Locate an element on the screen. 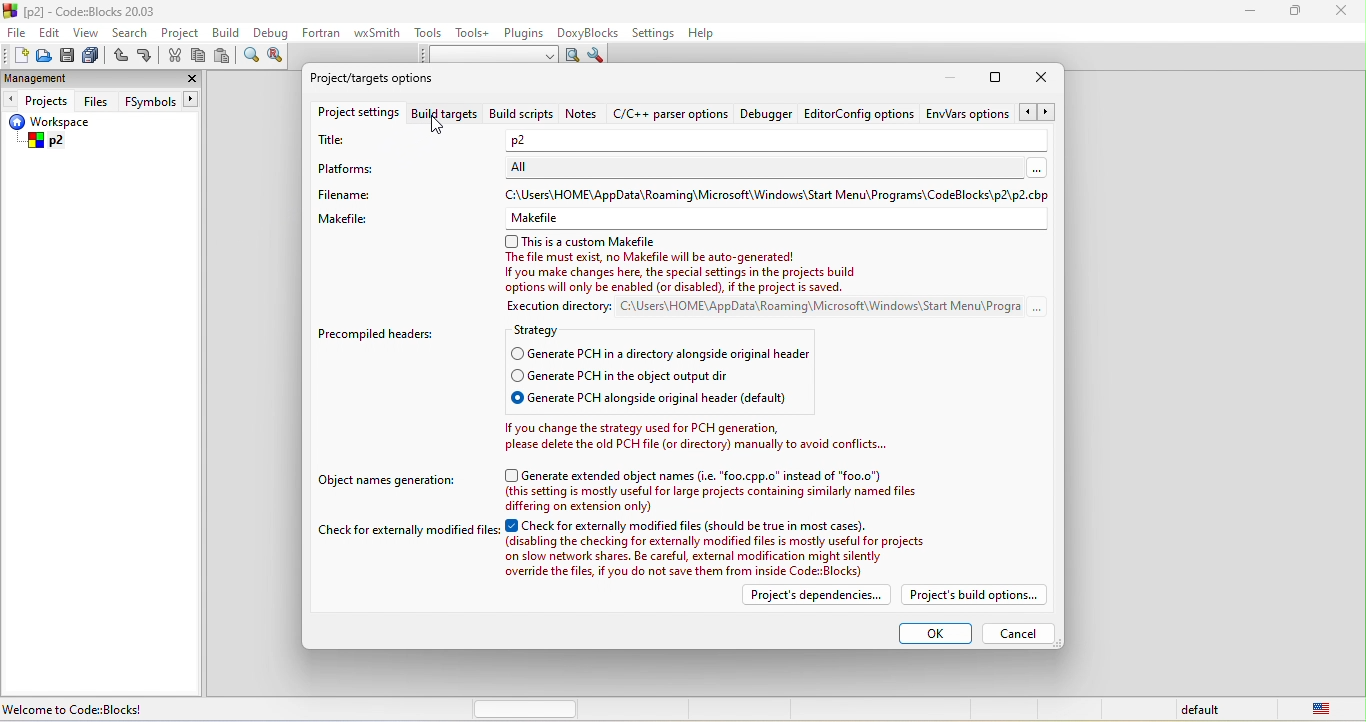 This screenshot has height=722, width=1366. text to search is located at coordinates (489, 56).